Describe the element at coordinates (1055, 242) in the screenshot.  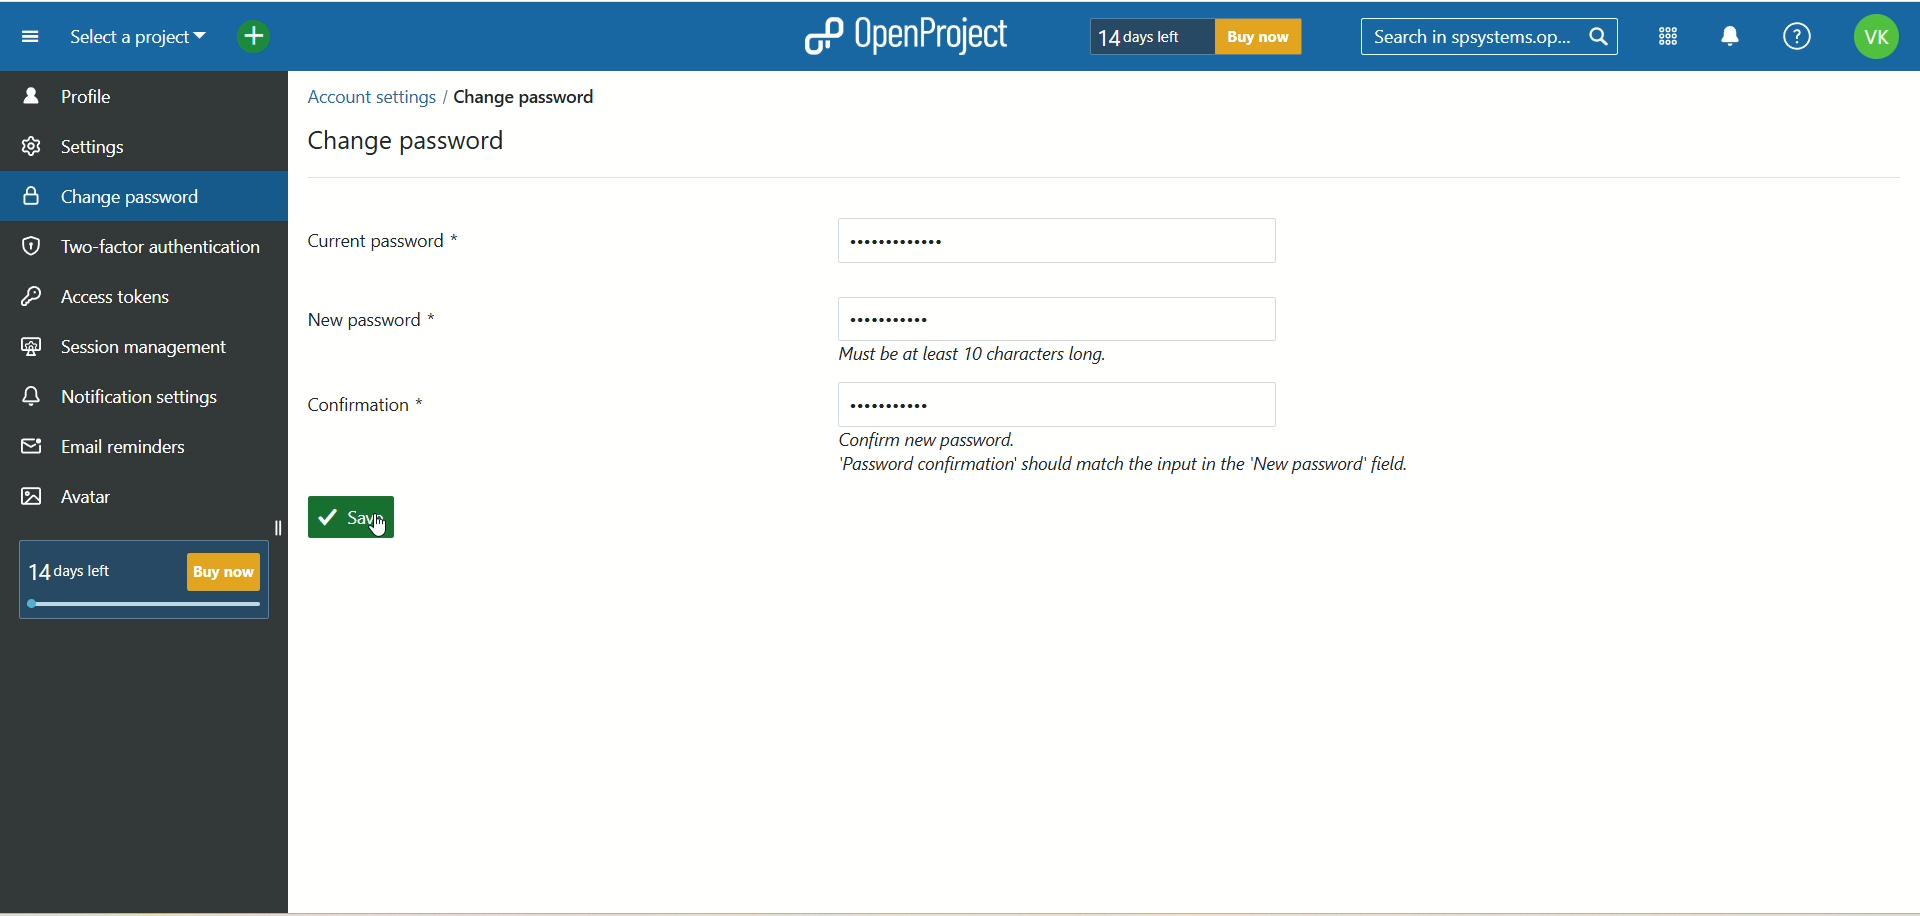
I see `current password` at that location.